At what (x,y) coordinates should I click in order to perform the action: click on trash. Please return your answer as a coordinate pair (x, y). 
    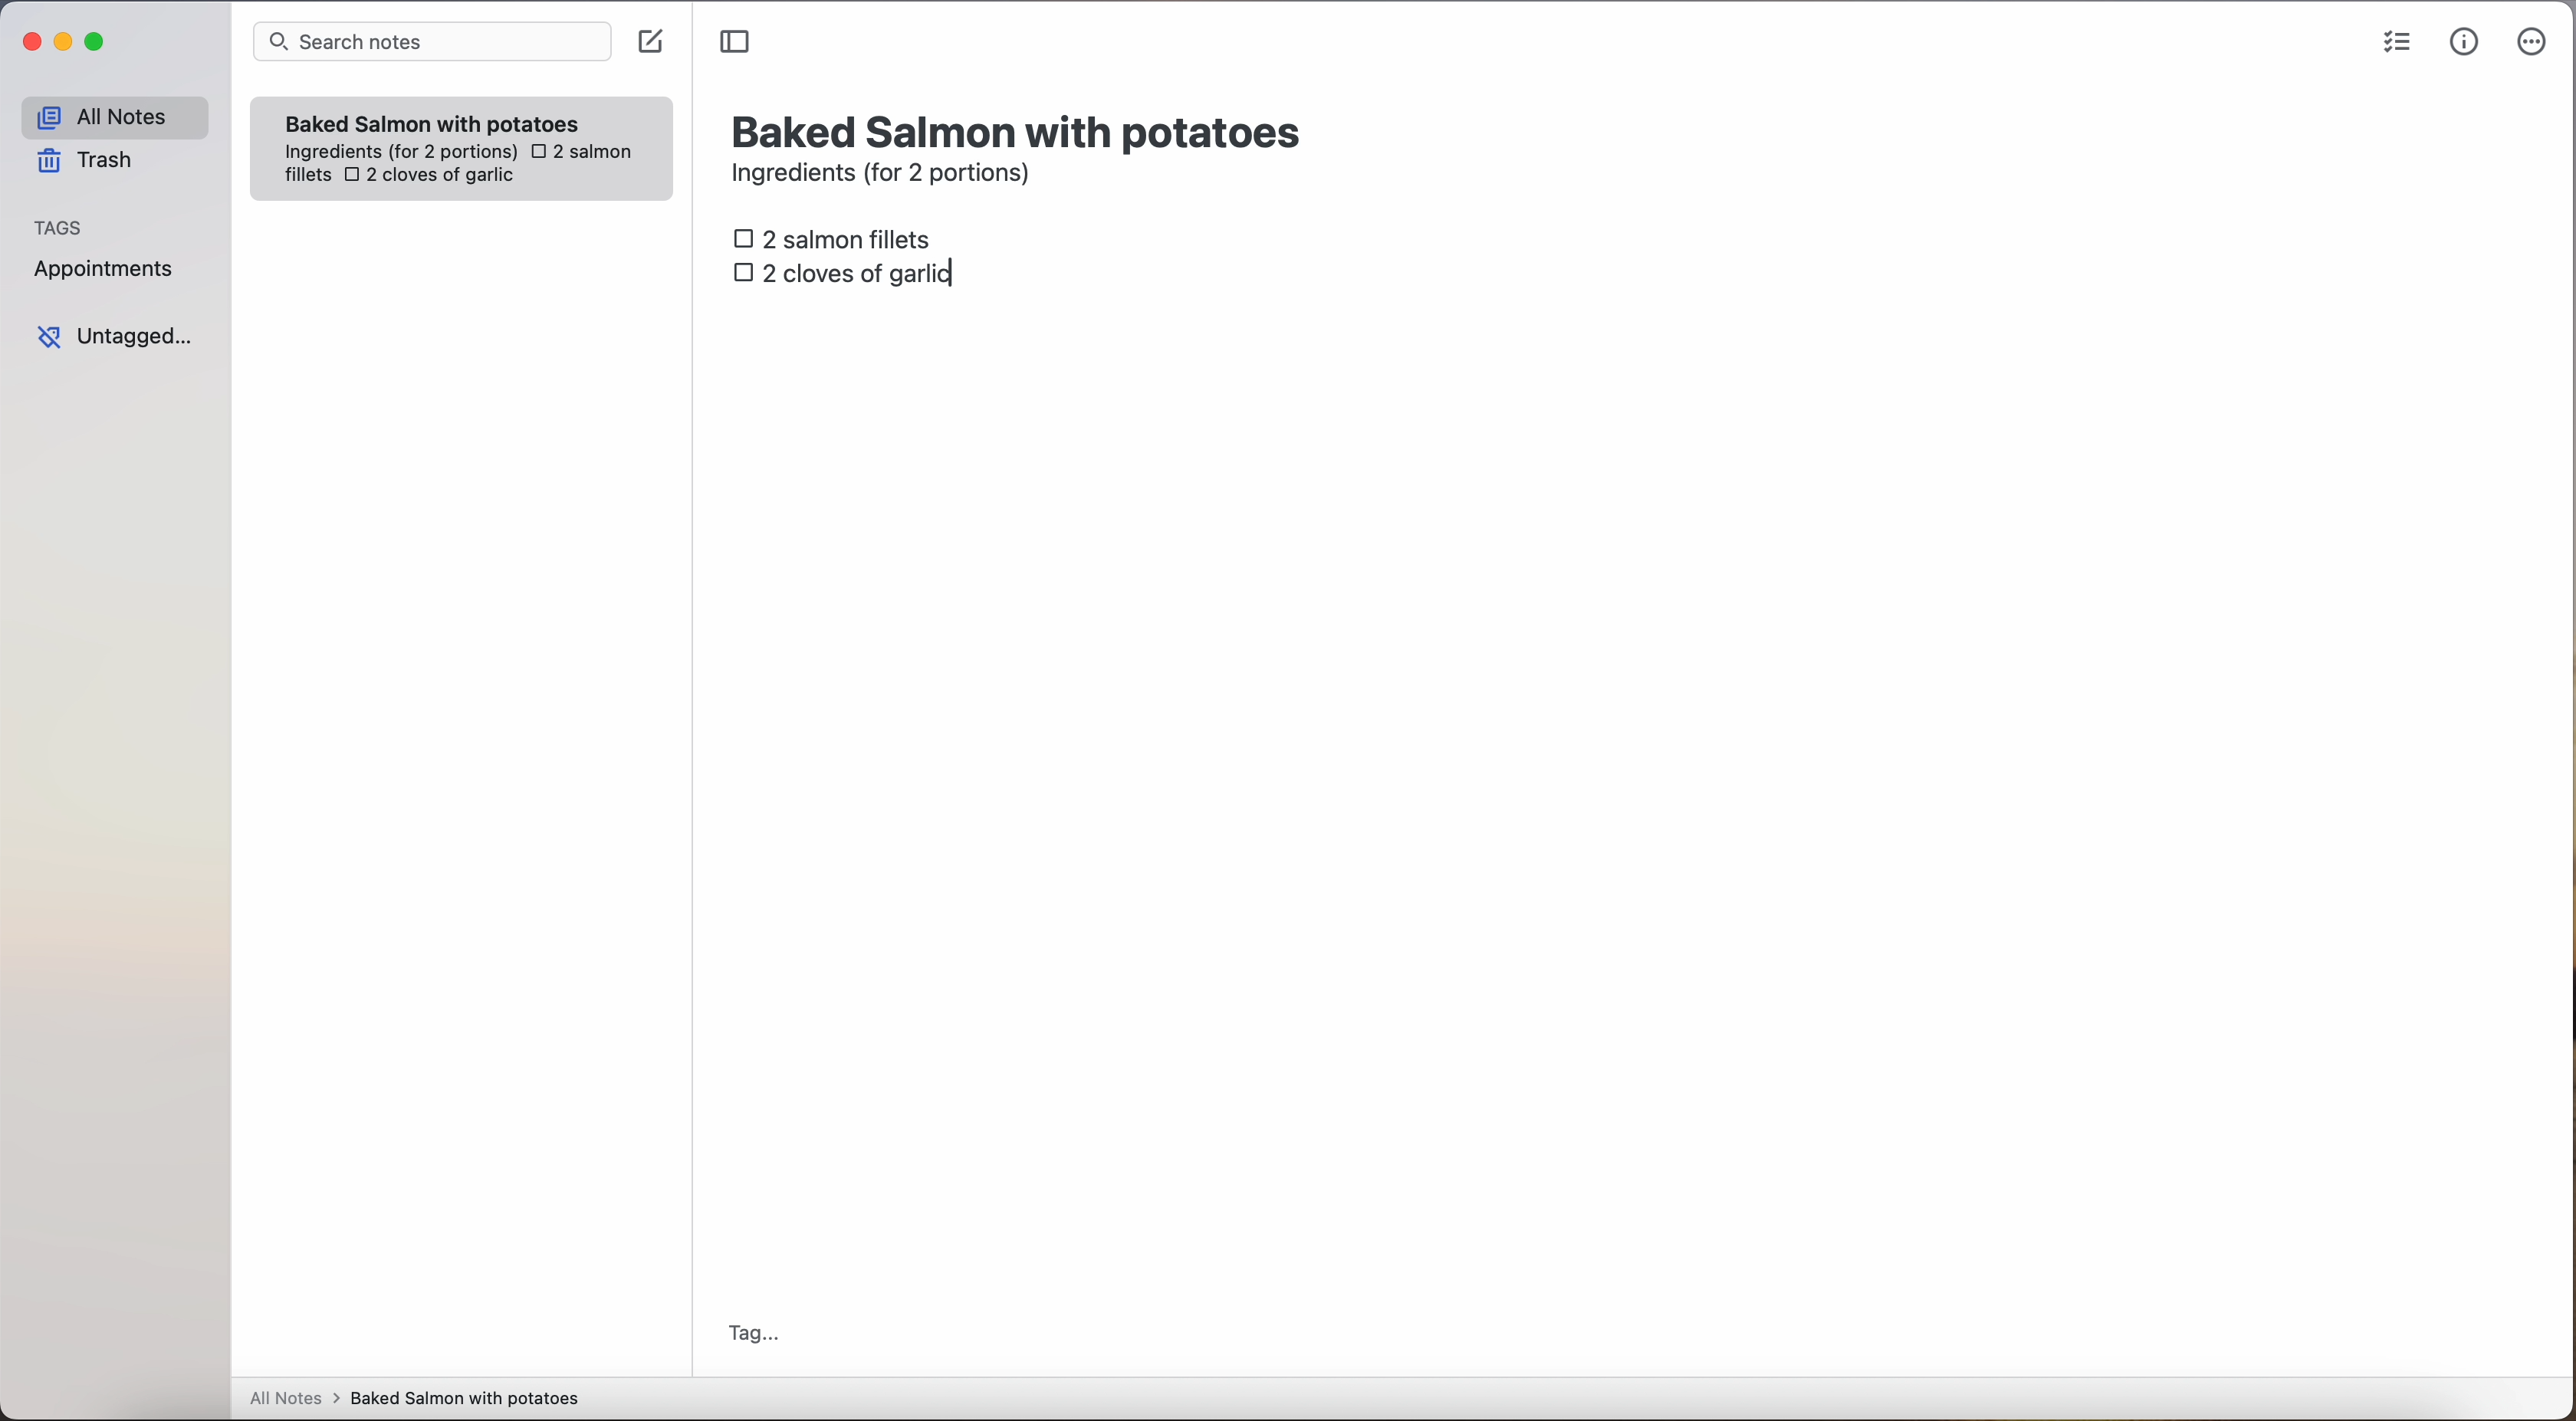
    Looking at the image, I should click on (92, 161).